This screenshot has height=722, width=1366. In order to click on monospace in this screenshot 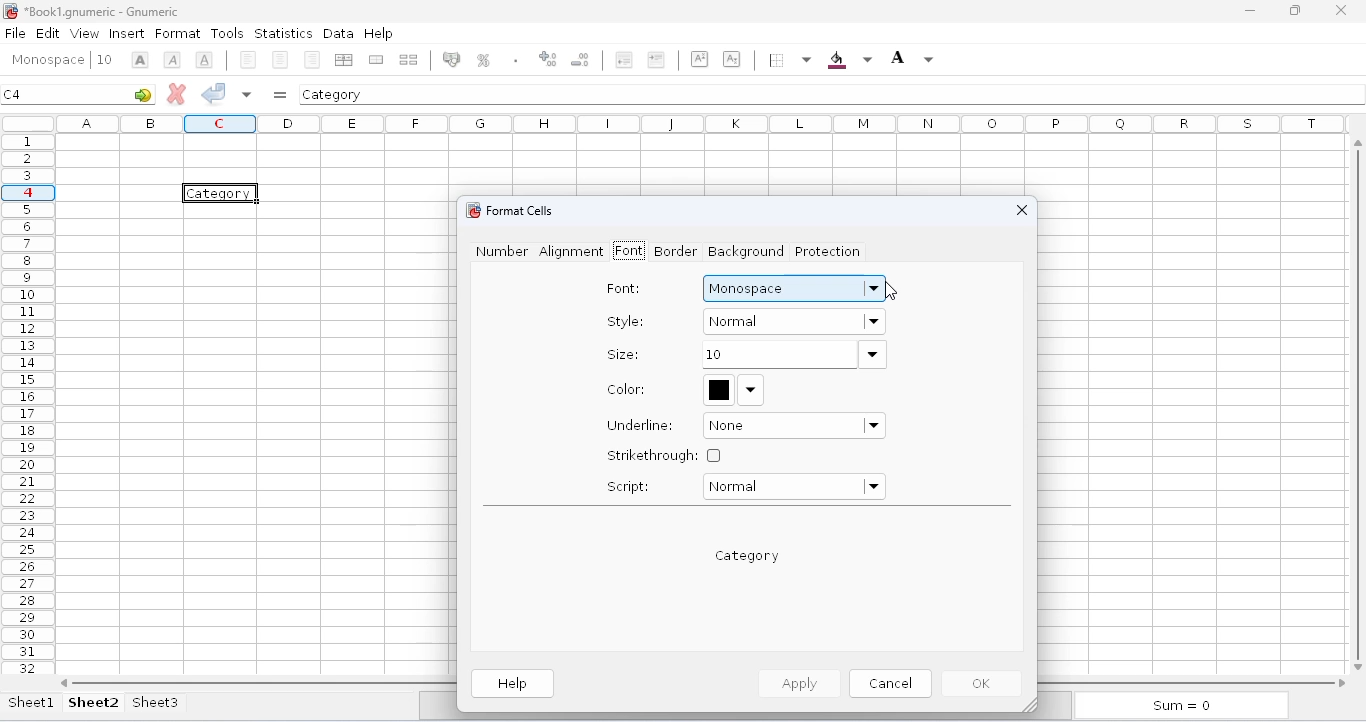, I will do `click(794, 288)`.